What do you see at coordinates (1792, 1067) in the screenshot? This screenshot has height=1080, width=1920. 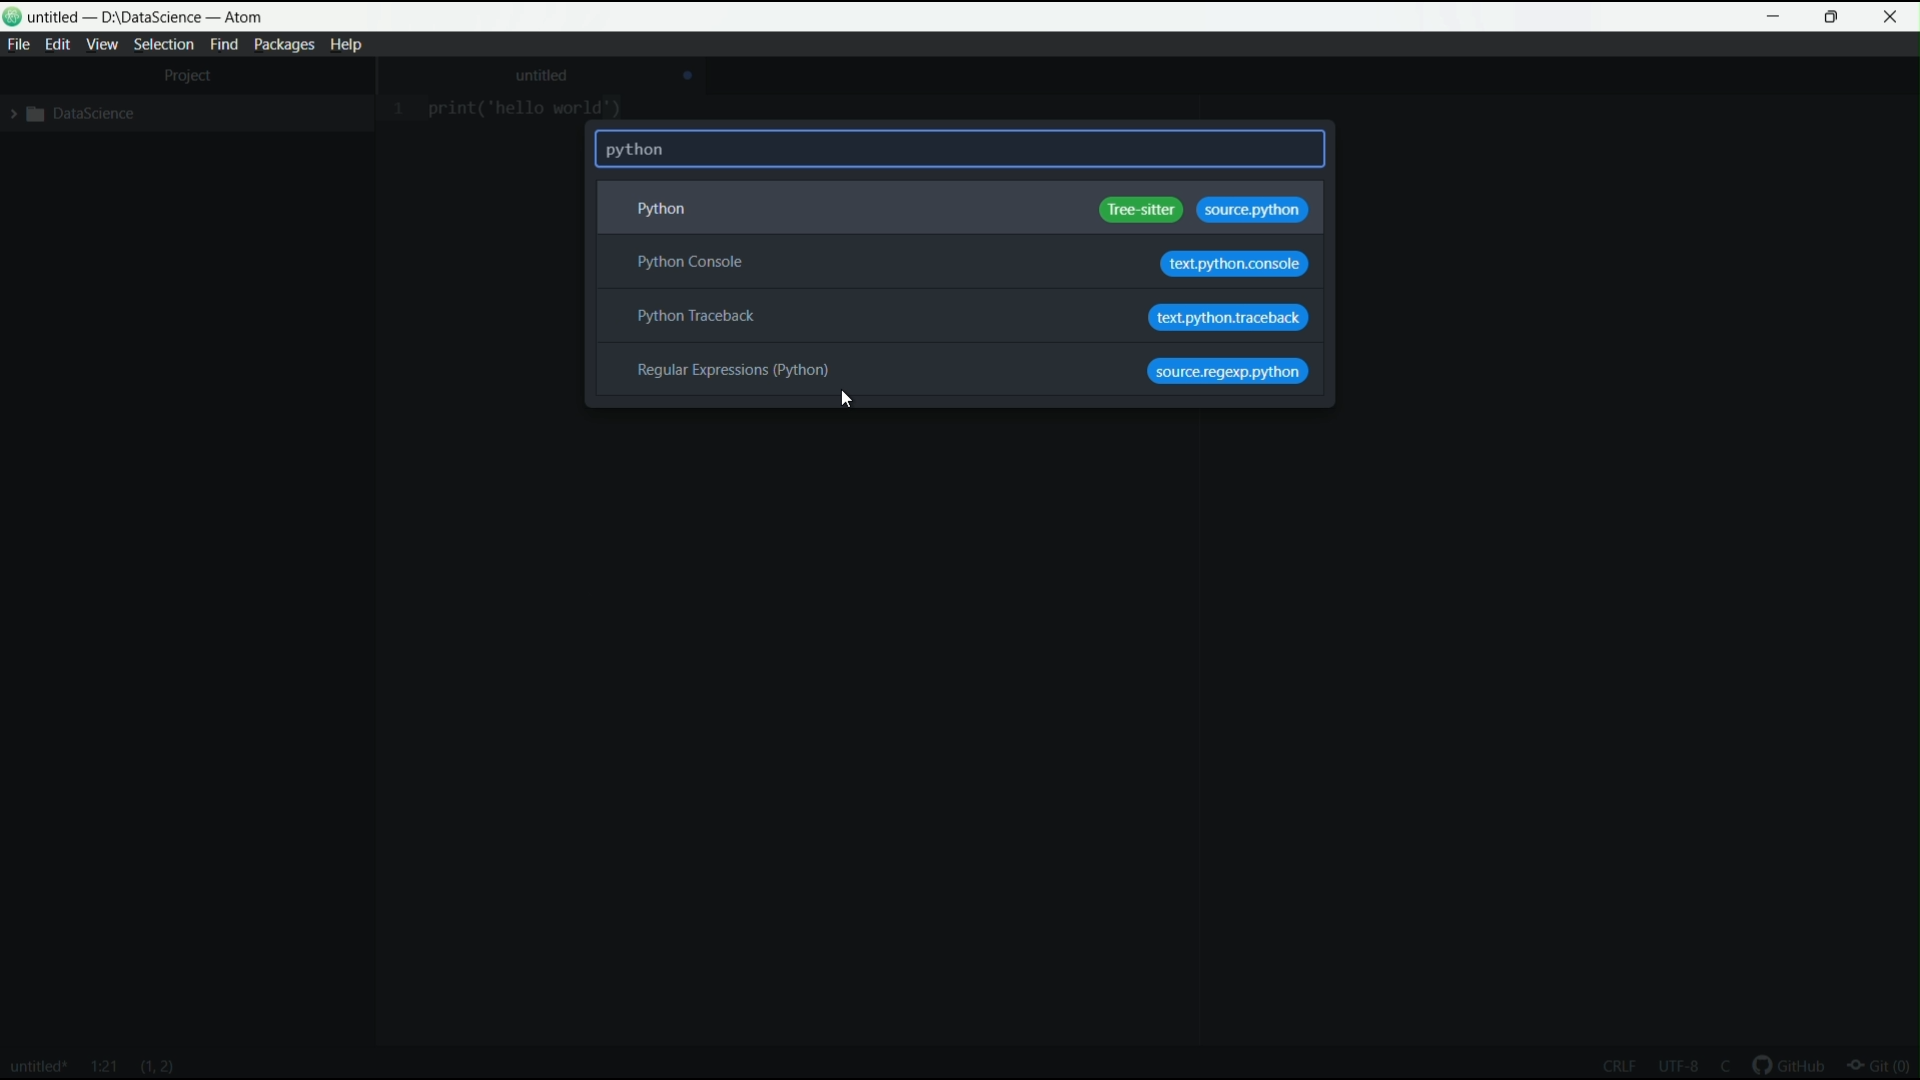 I see `github` at bounding box center [1792, 1067].